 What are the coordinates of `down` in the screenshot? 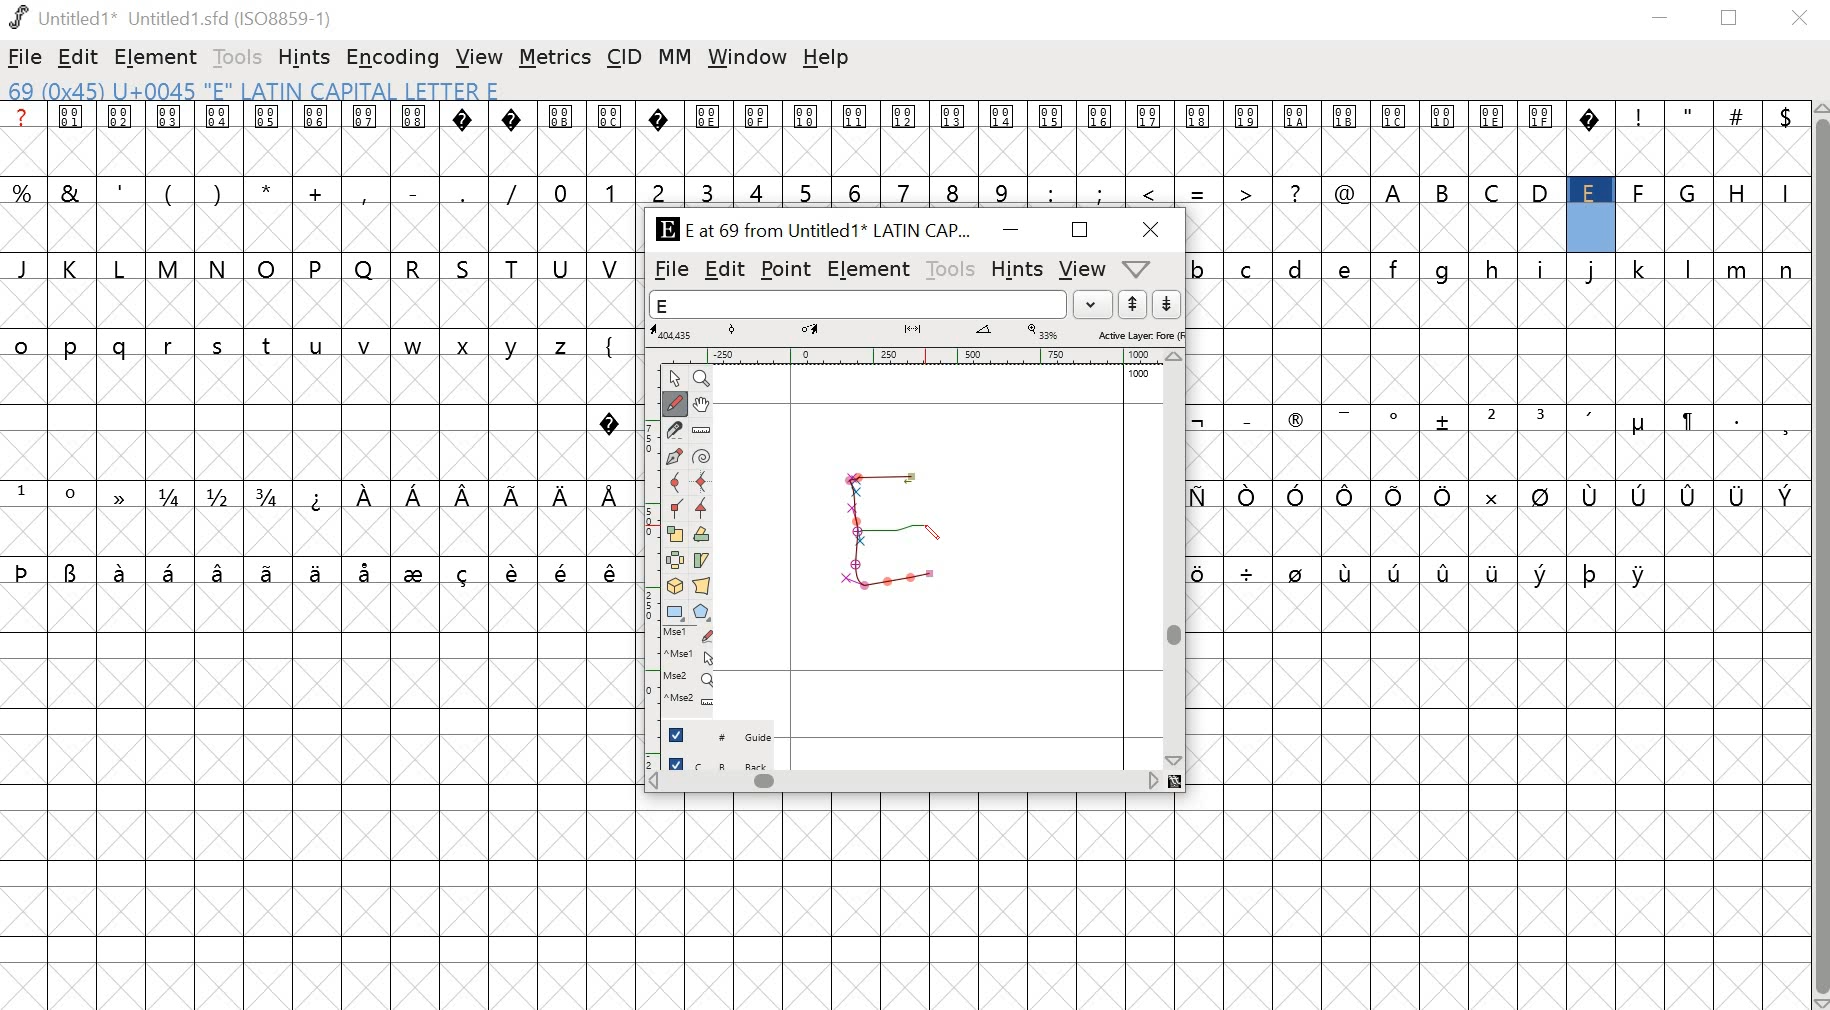 It's located at (1165, 304).